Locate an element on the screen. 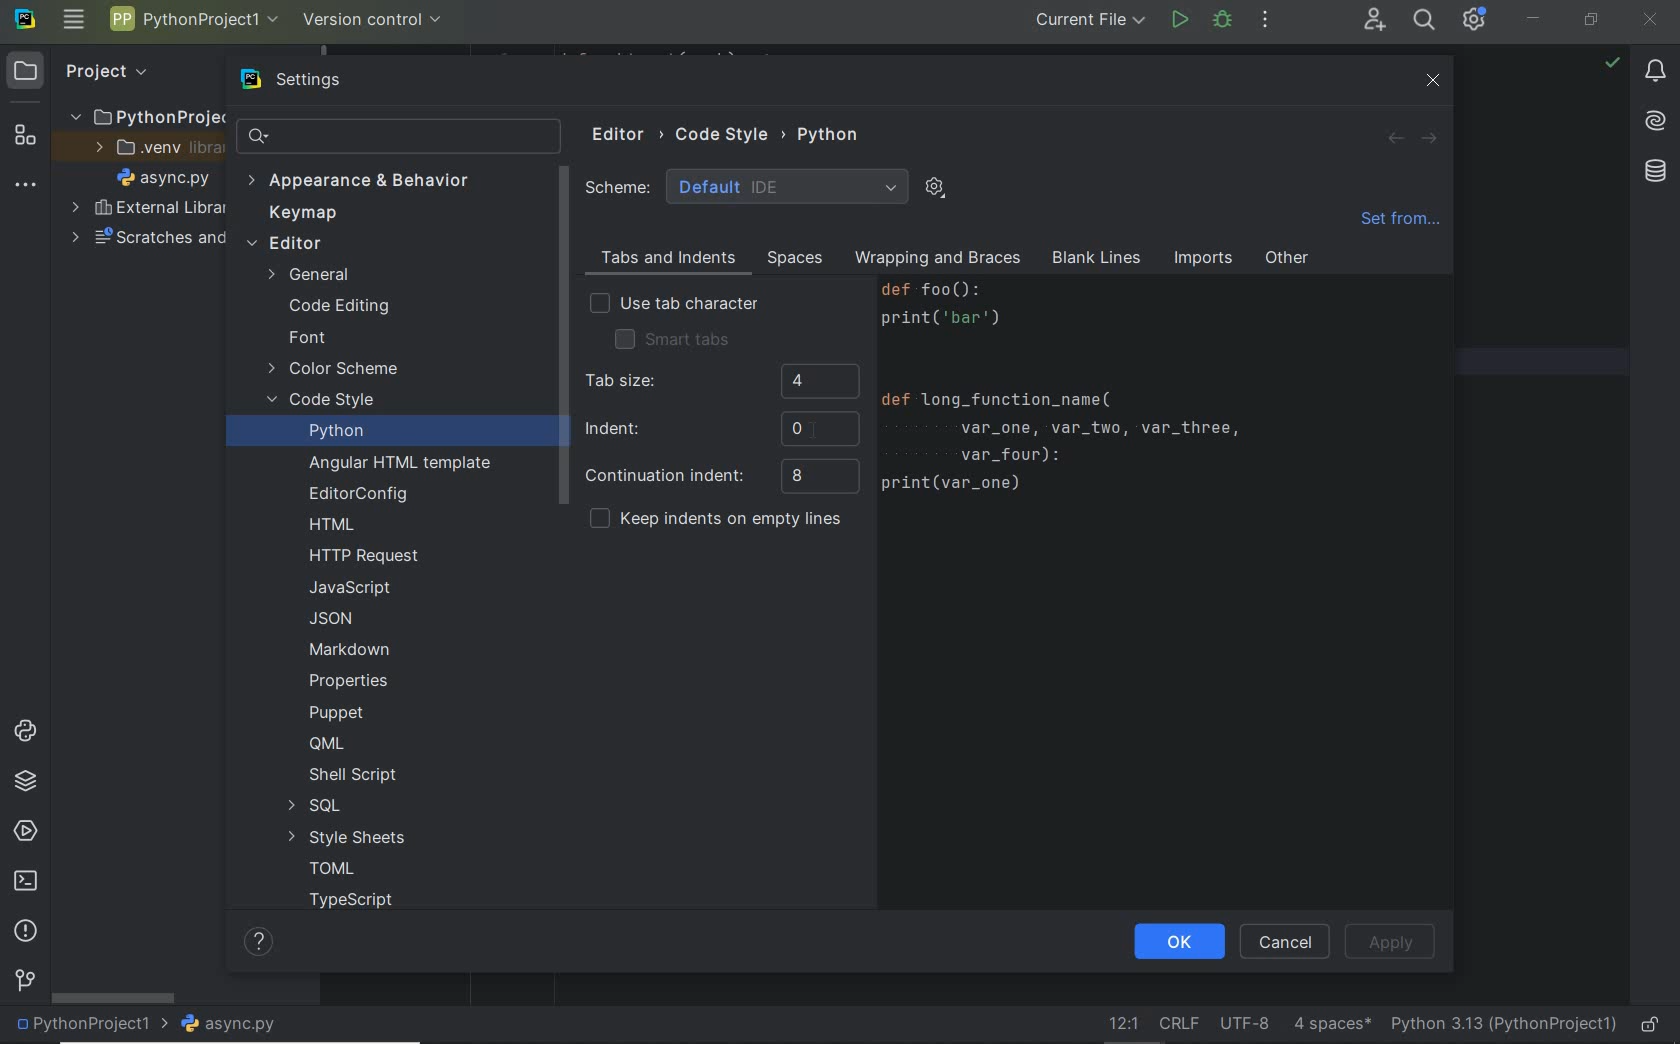  debug is located at coordinates (1223, 20).